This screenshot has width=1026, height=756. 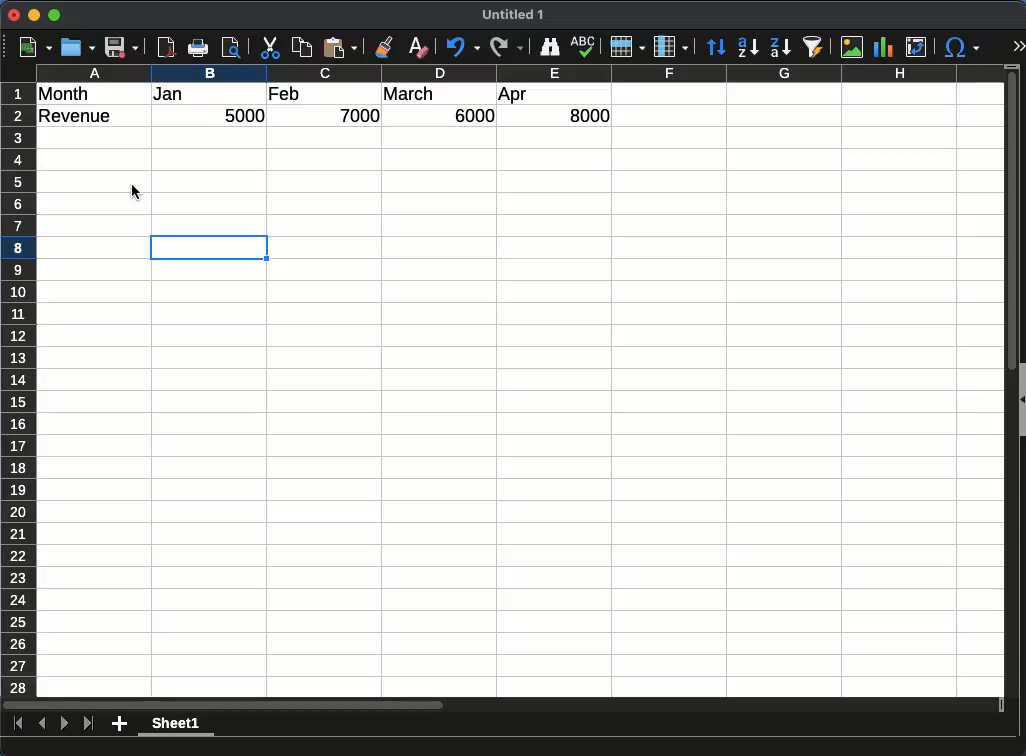 What do you see at coordinates (360, 115) in the screenshot?
I see `7000` at bounding box center [360, 115].